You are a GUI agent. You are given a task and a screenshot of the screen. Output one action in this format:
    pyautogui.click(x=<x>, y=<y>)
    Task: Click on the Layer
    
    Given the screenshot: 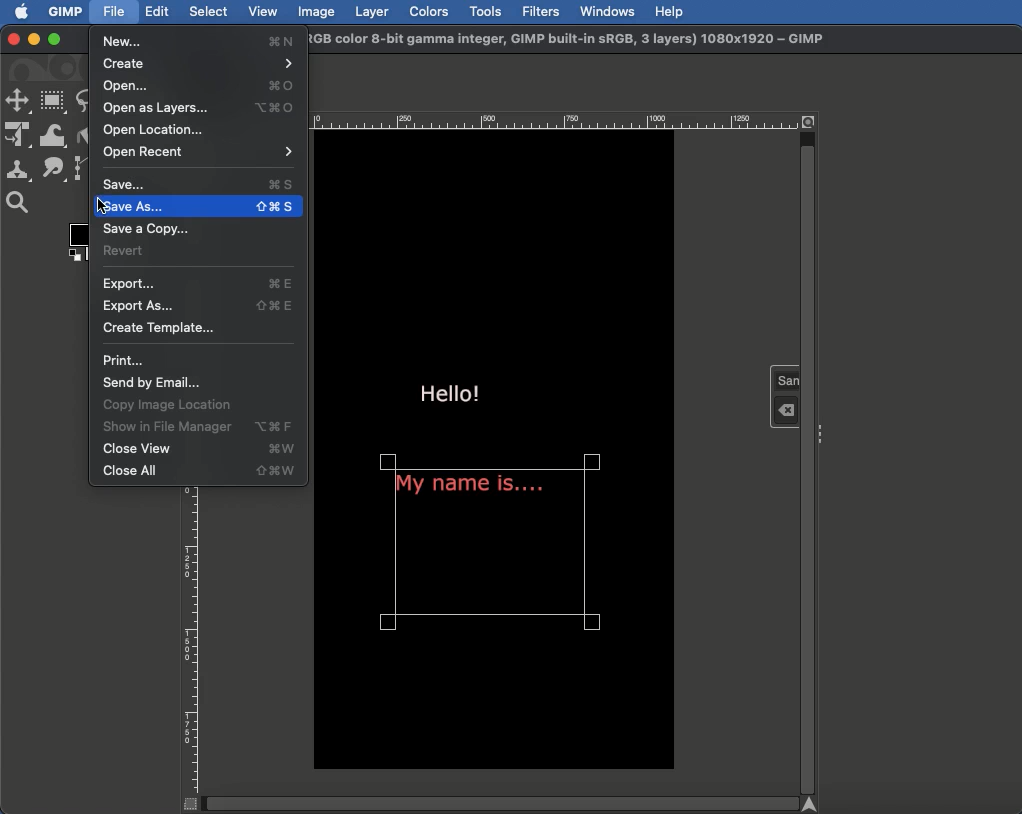 What is the action you would take?
    pyautogui.click(x=373, y=10)
    